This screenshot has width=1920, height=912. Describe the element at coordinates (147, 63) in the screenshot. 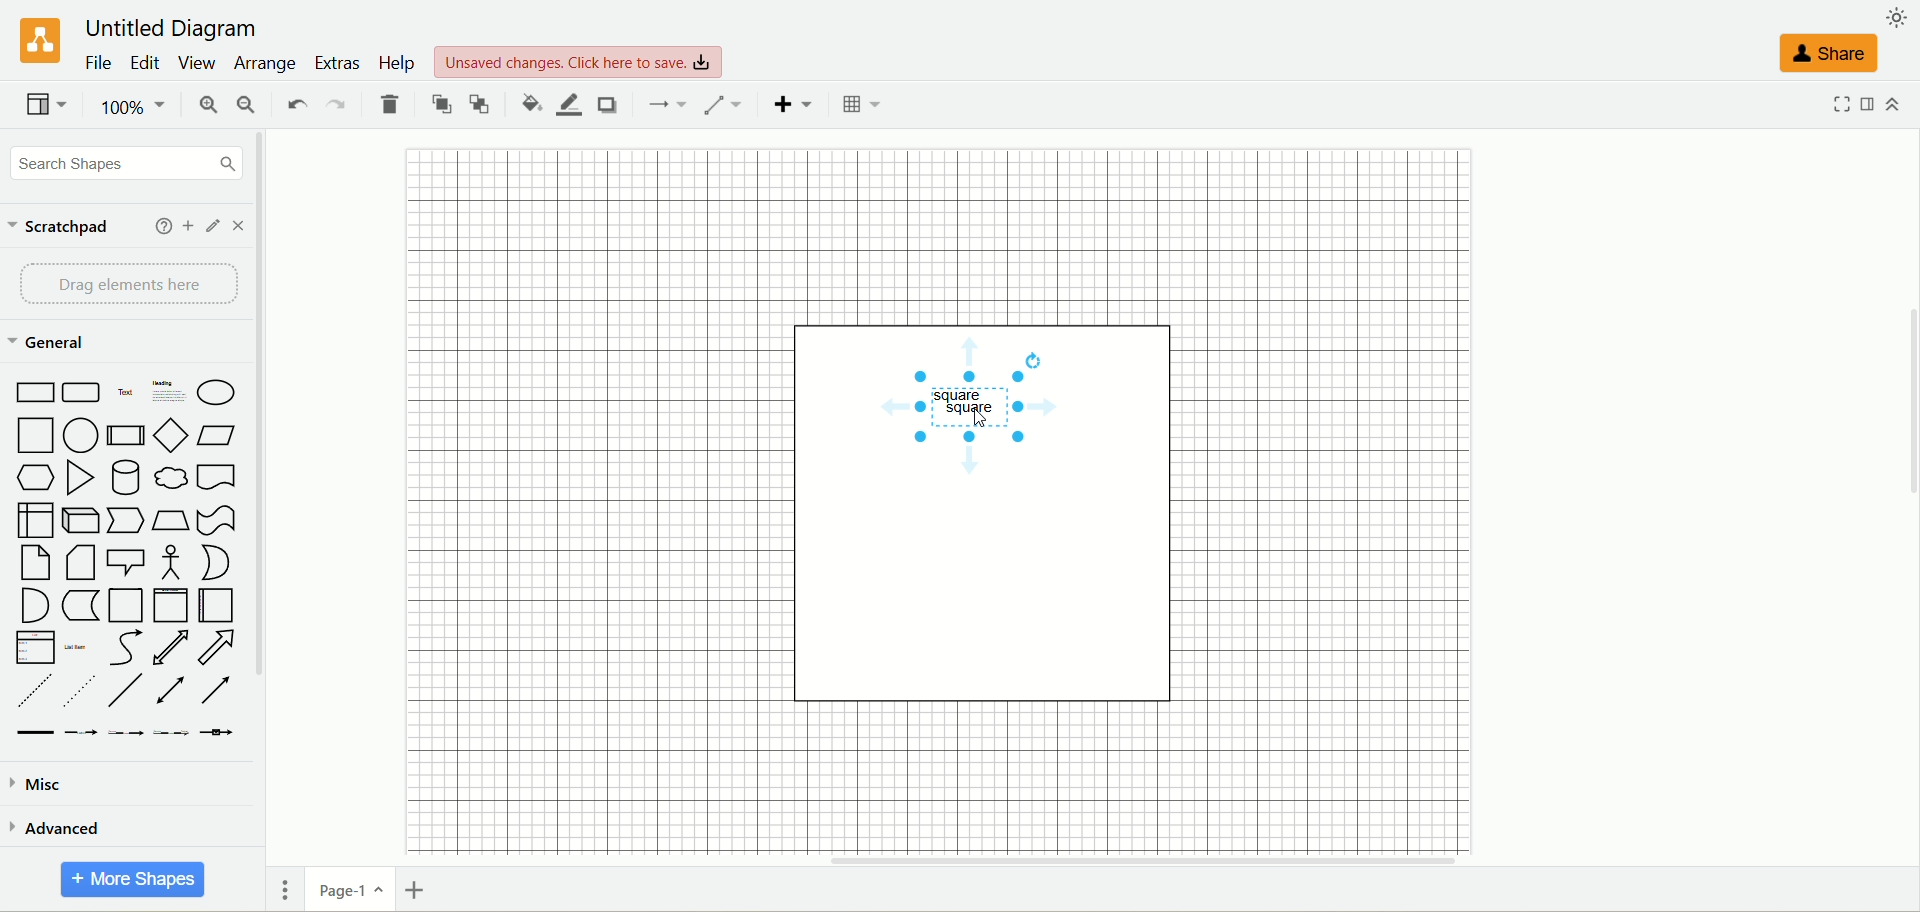

I see `edit` at that location.